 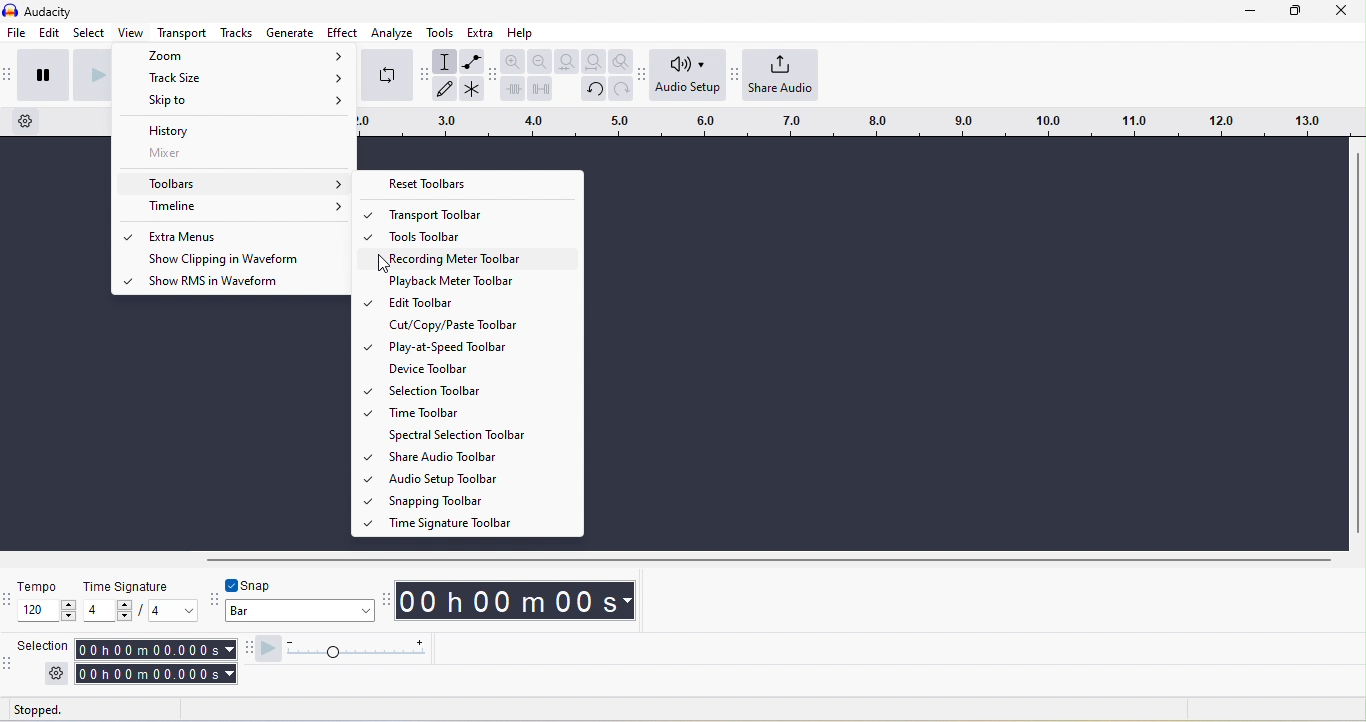 What do you see at coordinates (37, 712) in the screenshot?
I see `status: stopped` at bounding box center [37, 712].